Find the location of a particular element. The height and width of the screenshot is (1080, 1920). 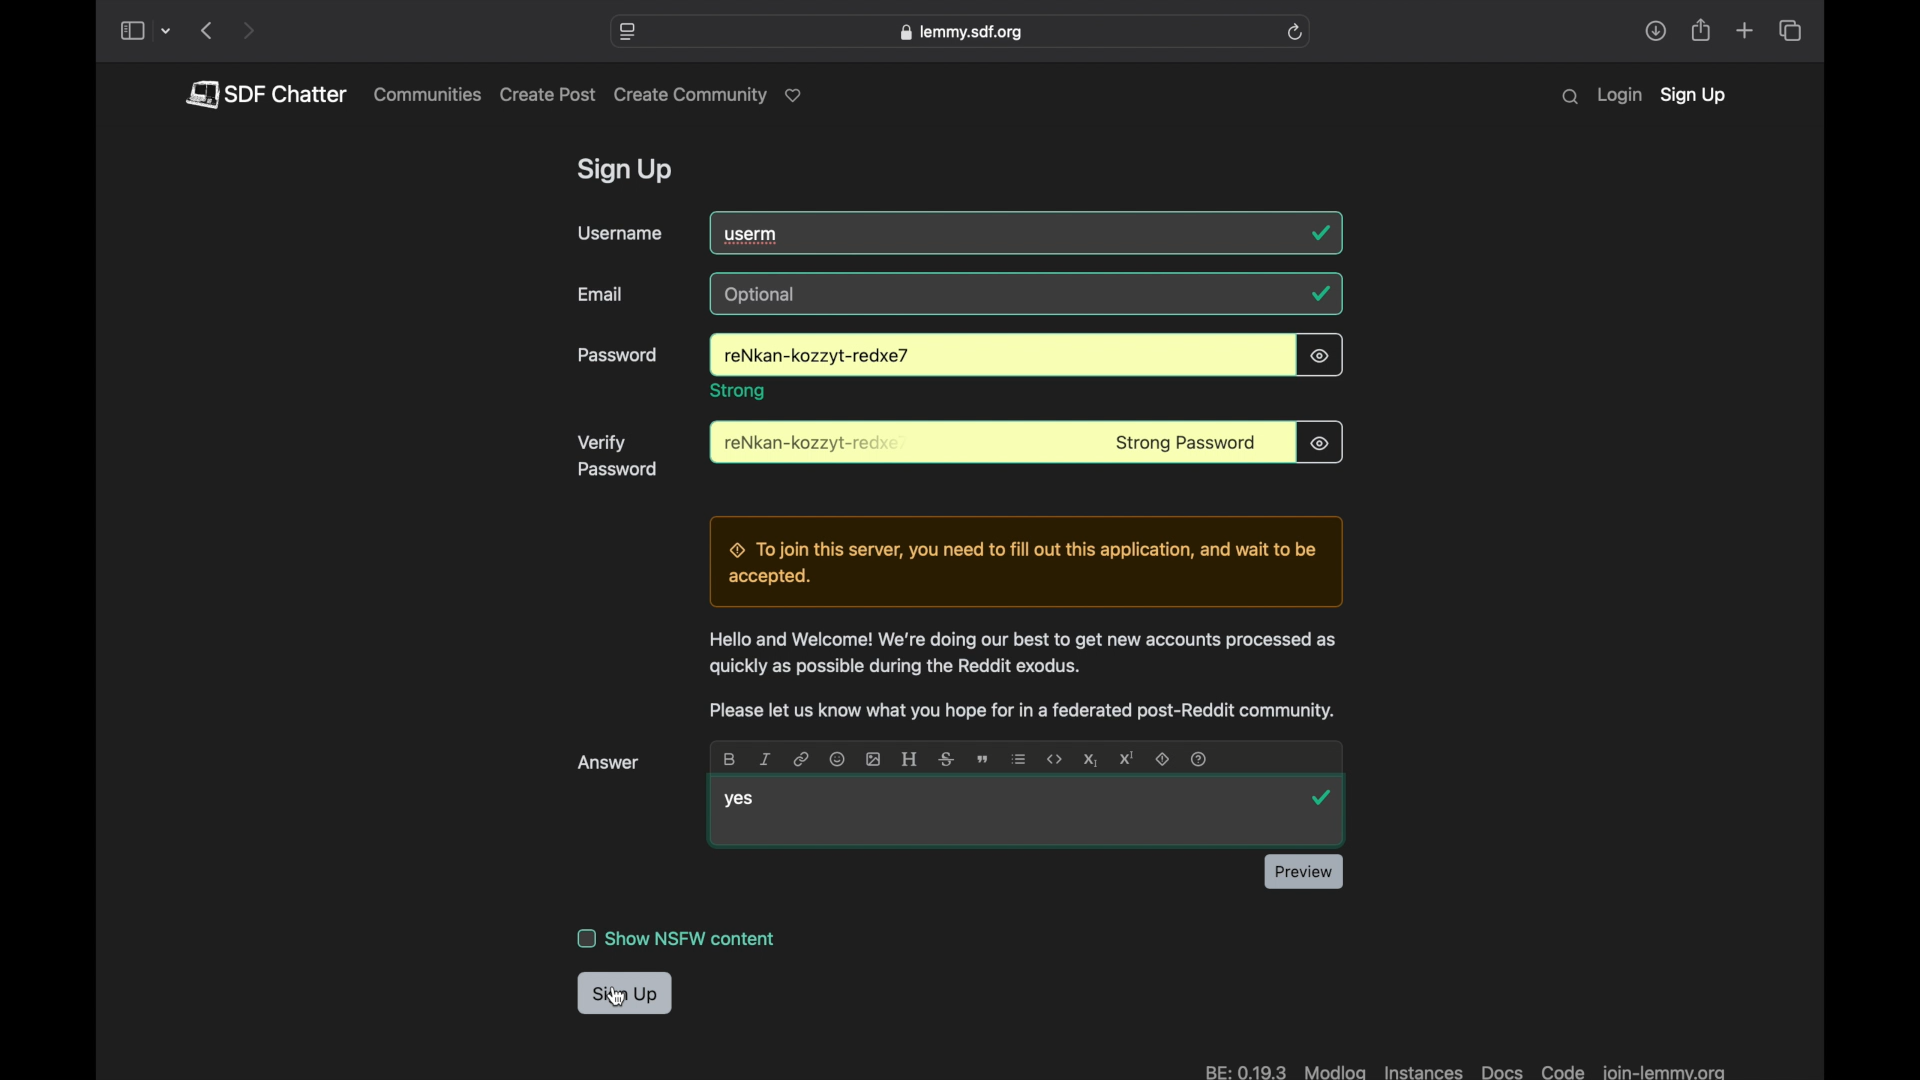

refresh is located at coordinates (1295, 32).